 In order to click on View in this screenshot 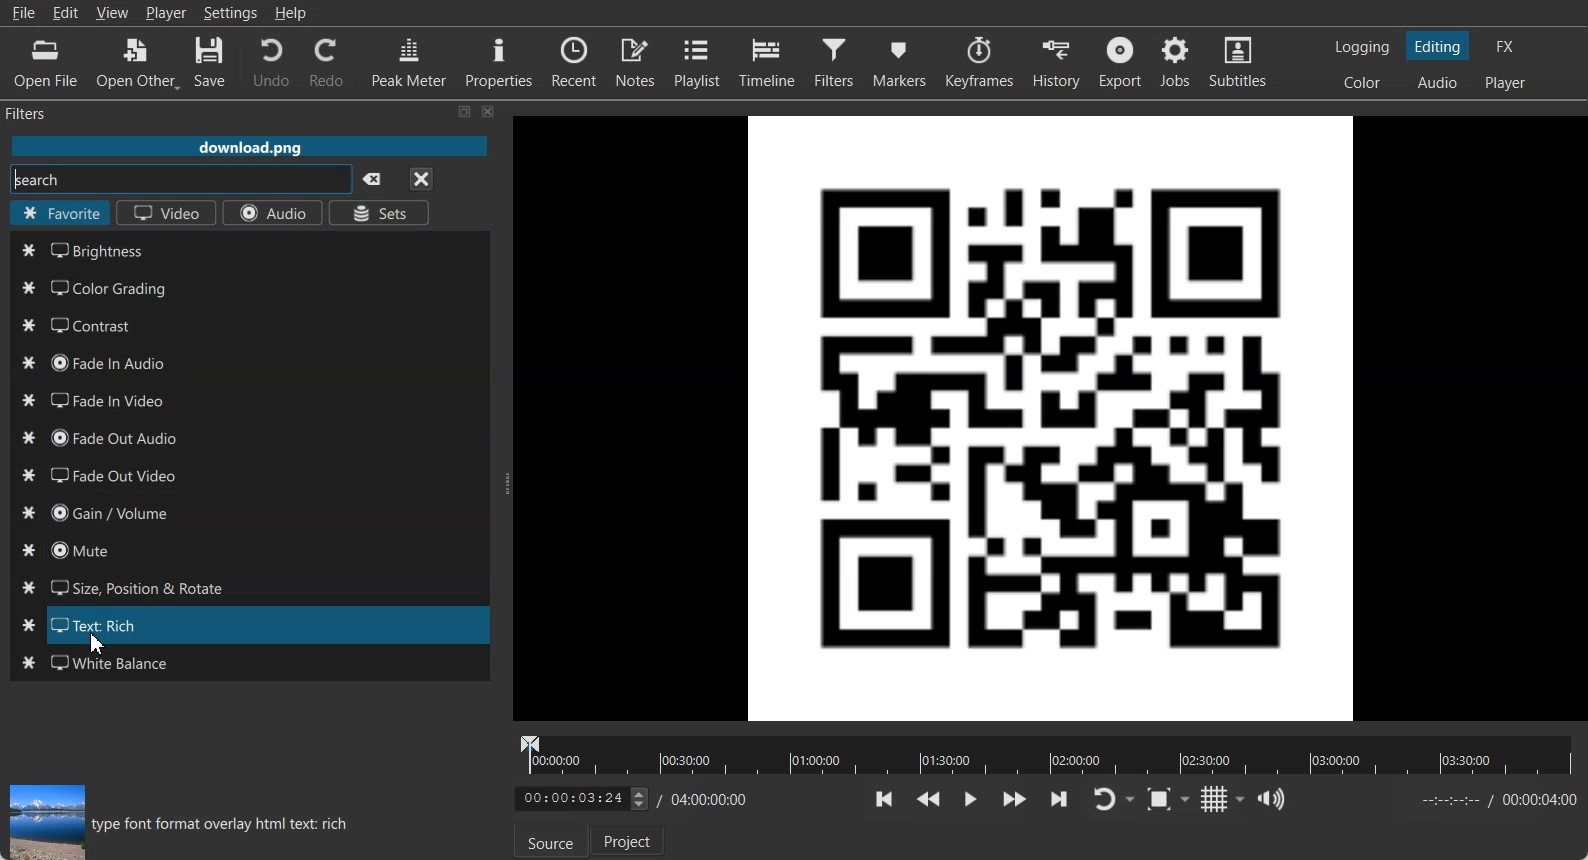, I will do `click(112, 12)`.